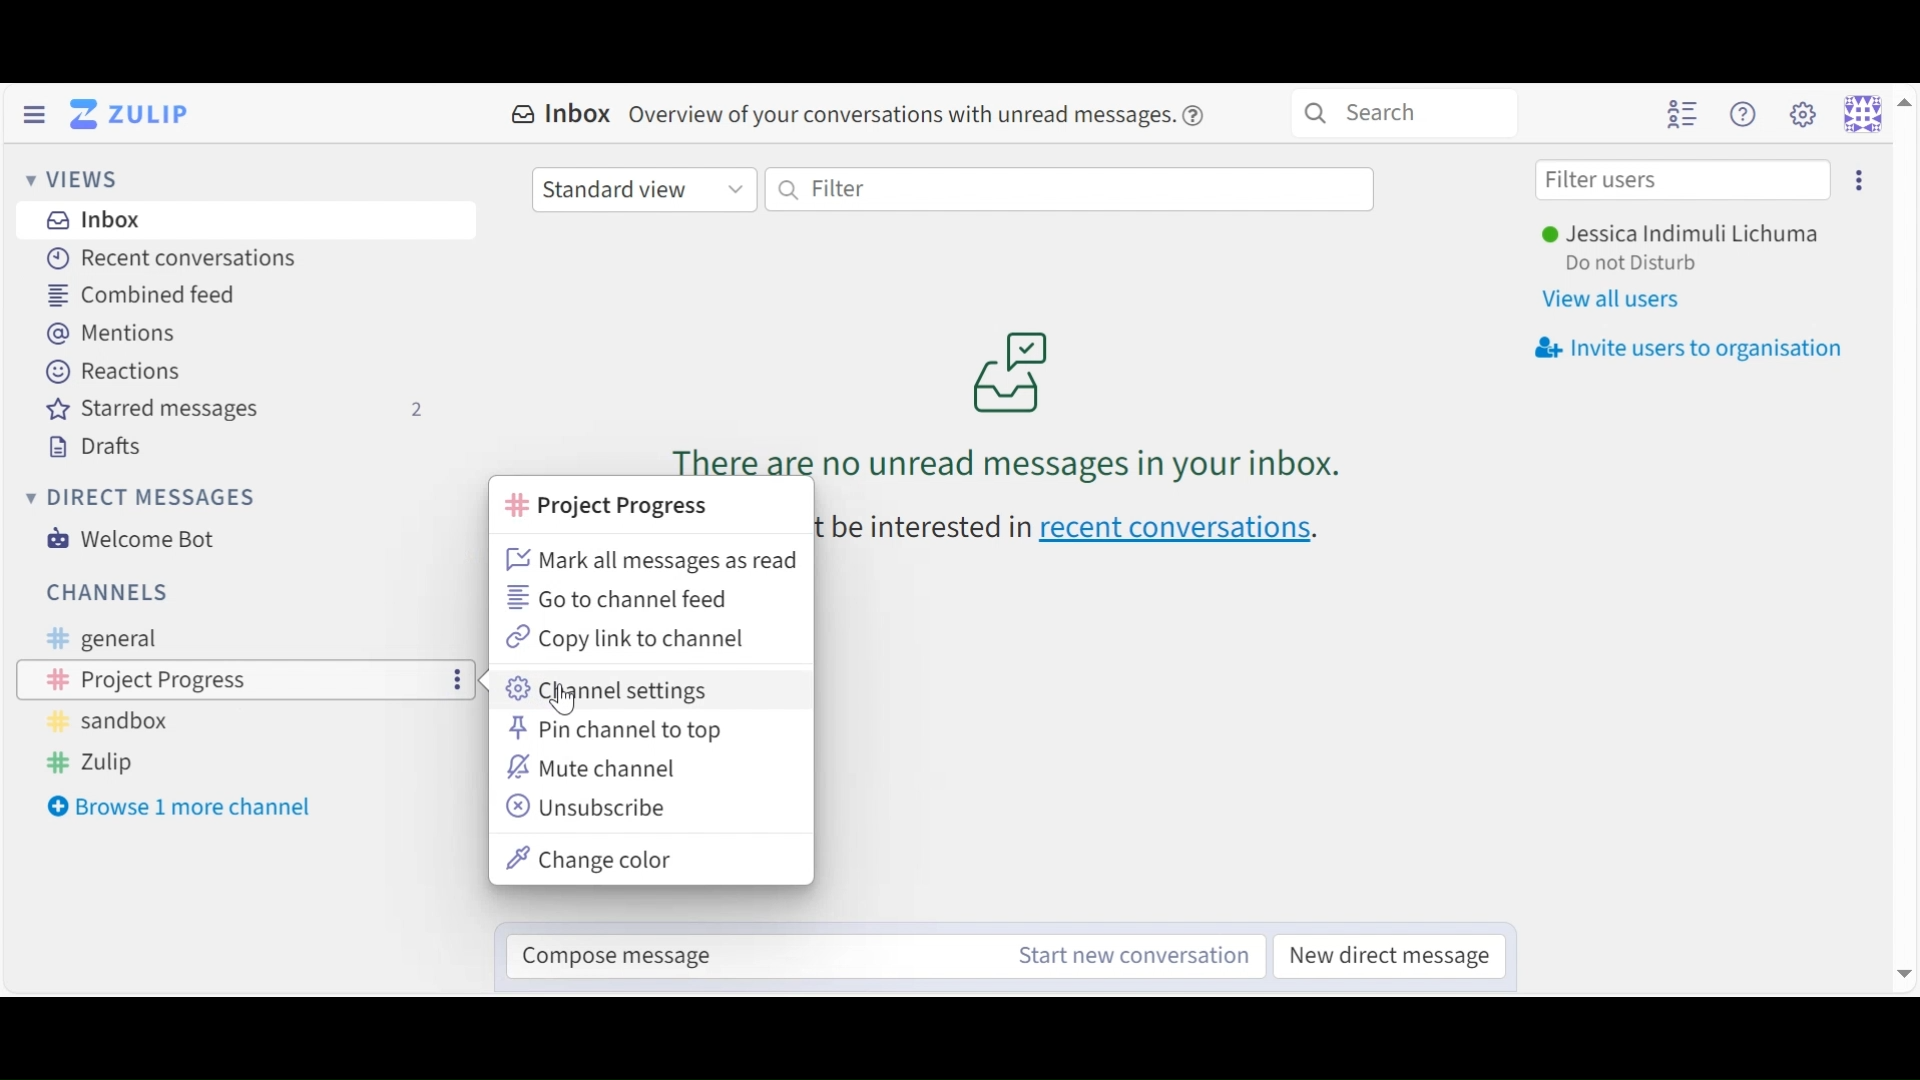  I want to click on cursor, so click(567, 704).